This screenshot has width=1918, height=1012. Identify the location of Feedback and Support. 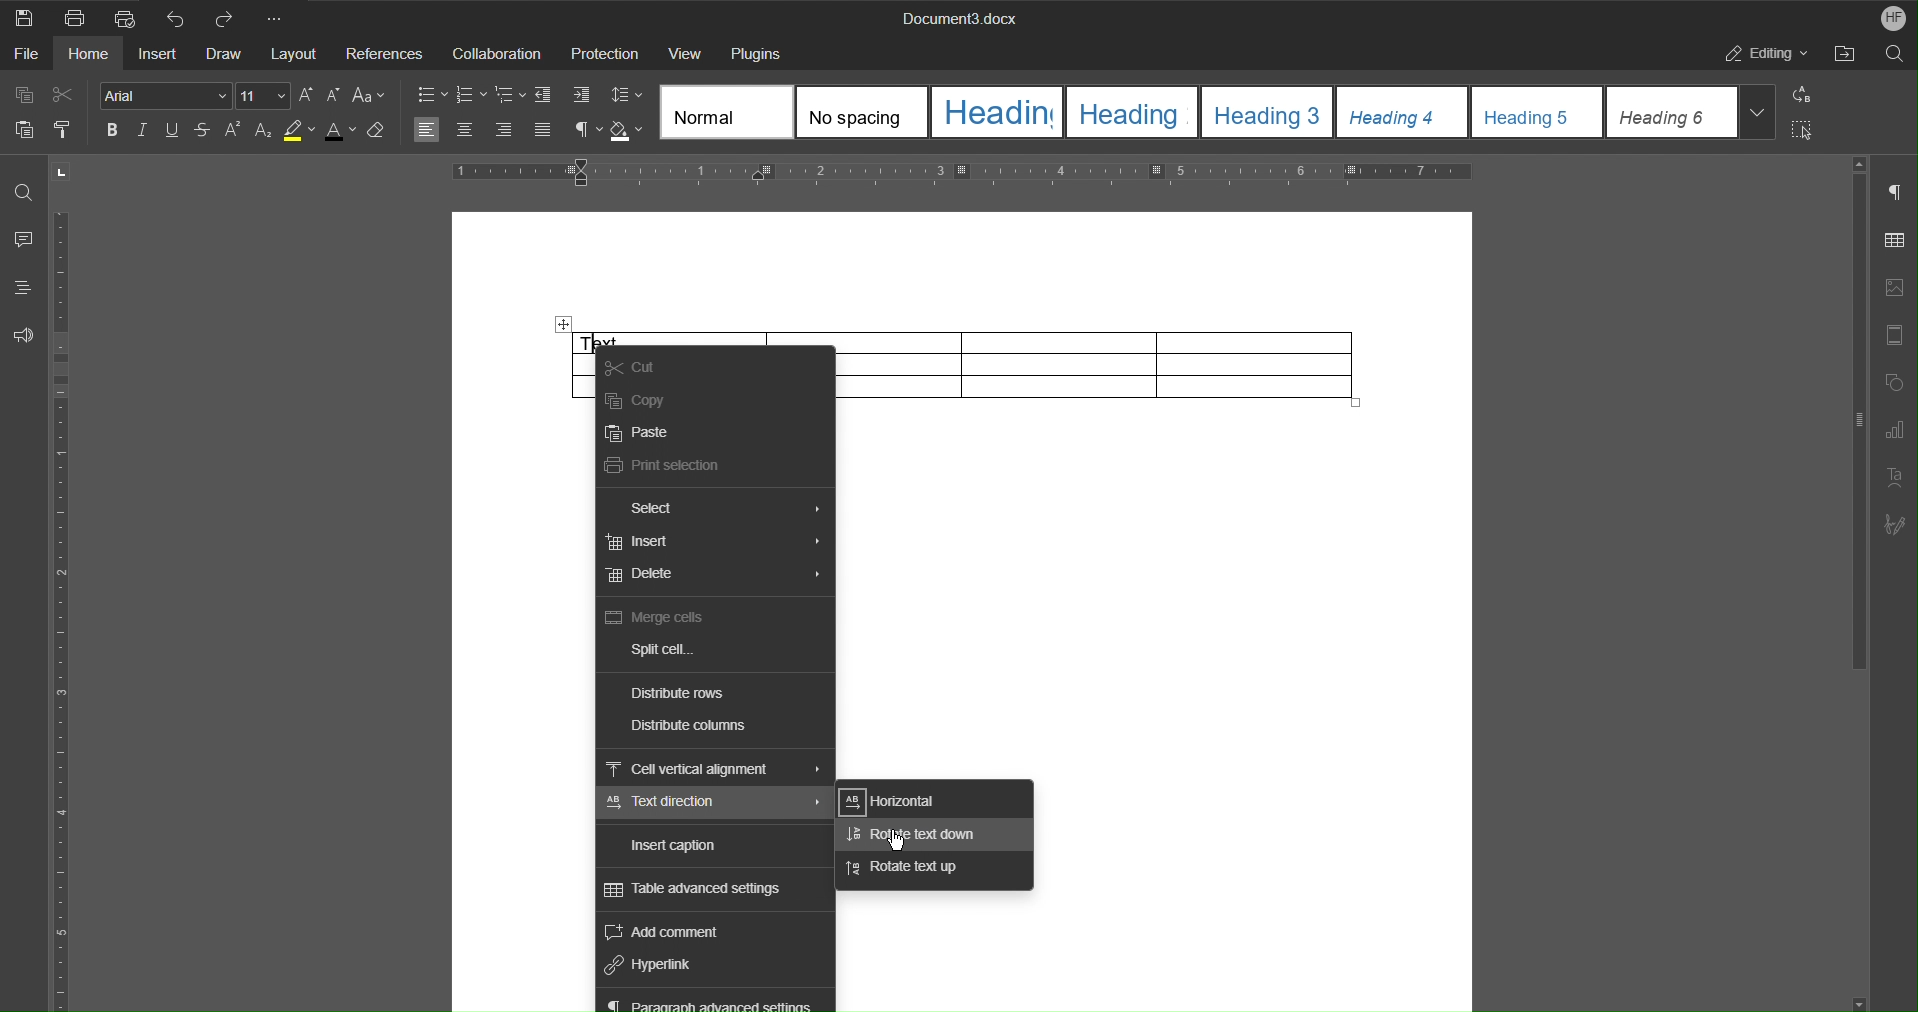
(24, 331).